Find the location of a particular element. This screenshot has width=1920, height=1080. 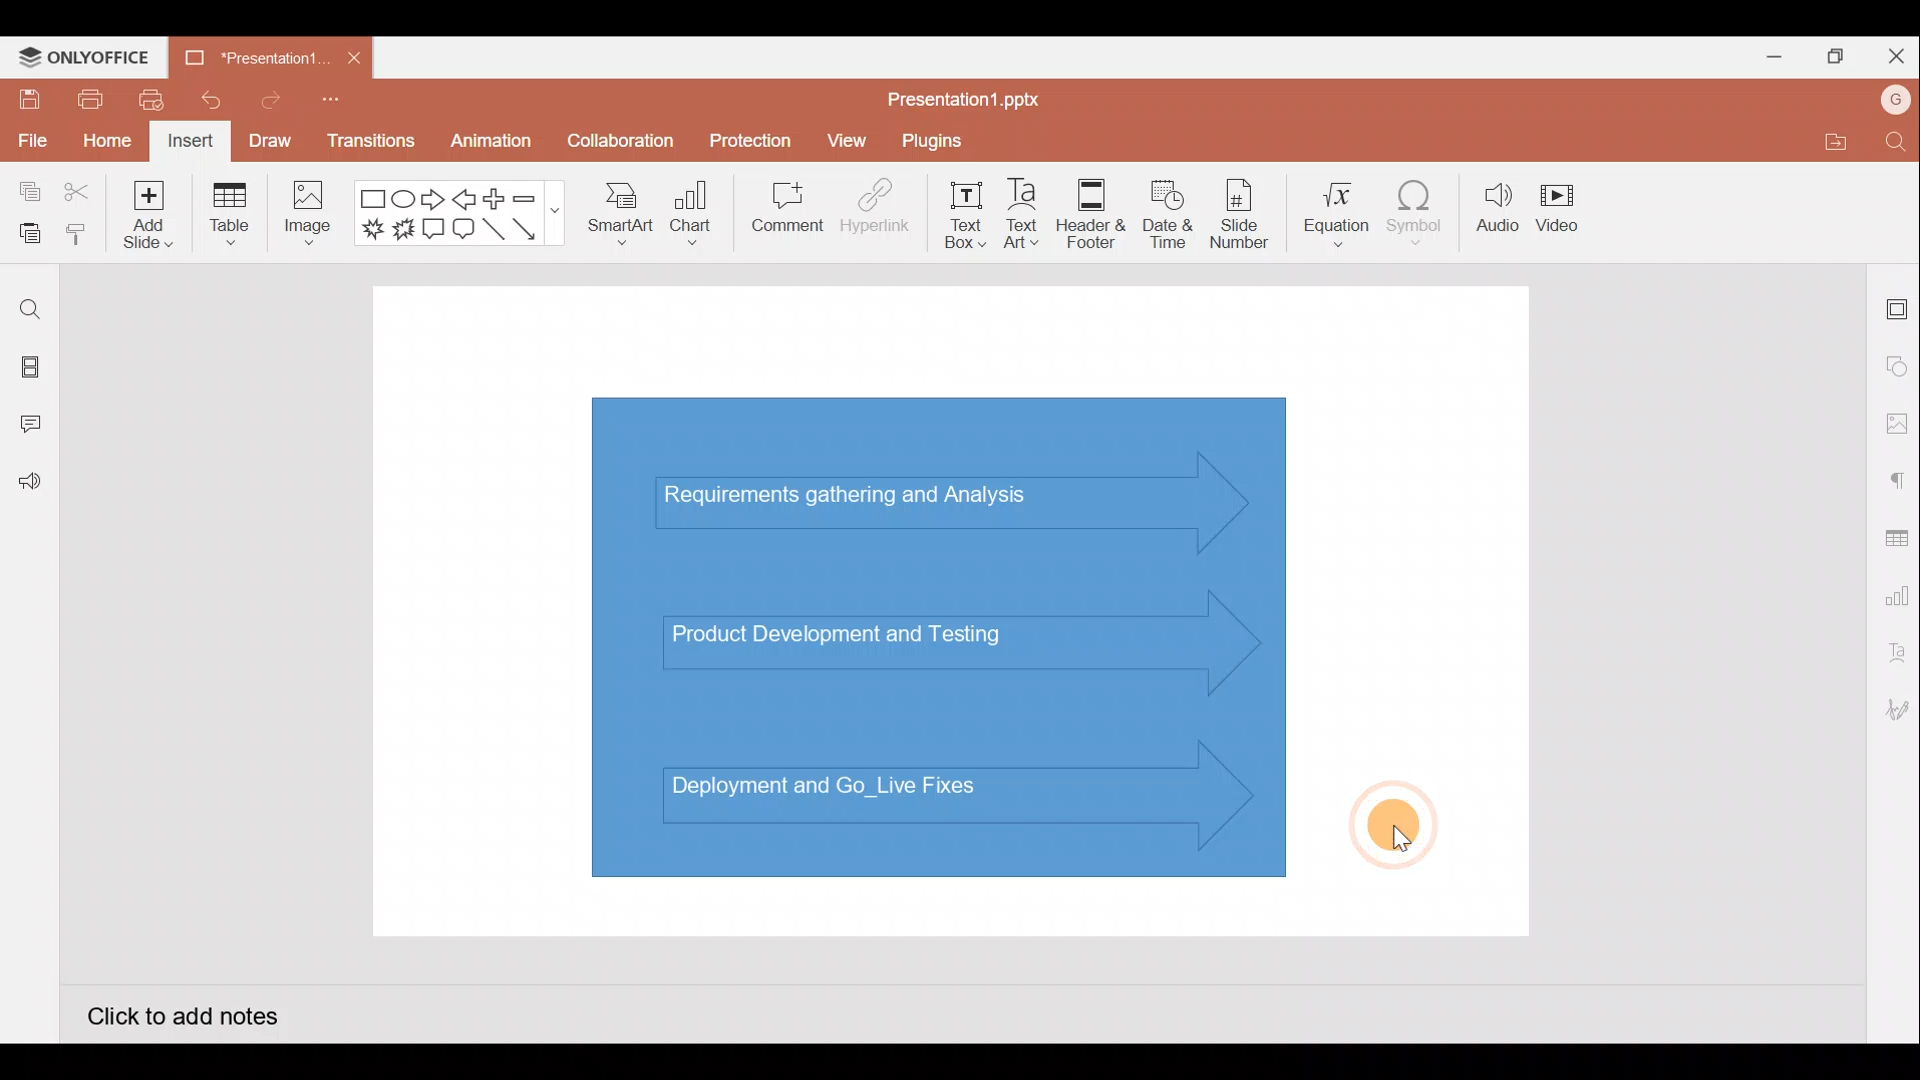

Signature settings is located at coordinates (1894, 712).